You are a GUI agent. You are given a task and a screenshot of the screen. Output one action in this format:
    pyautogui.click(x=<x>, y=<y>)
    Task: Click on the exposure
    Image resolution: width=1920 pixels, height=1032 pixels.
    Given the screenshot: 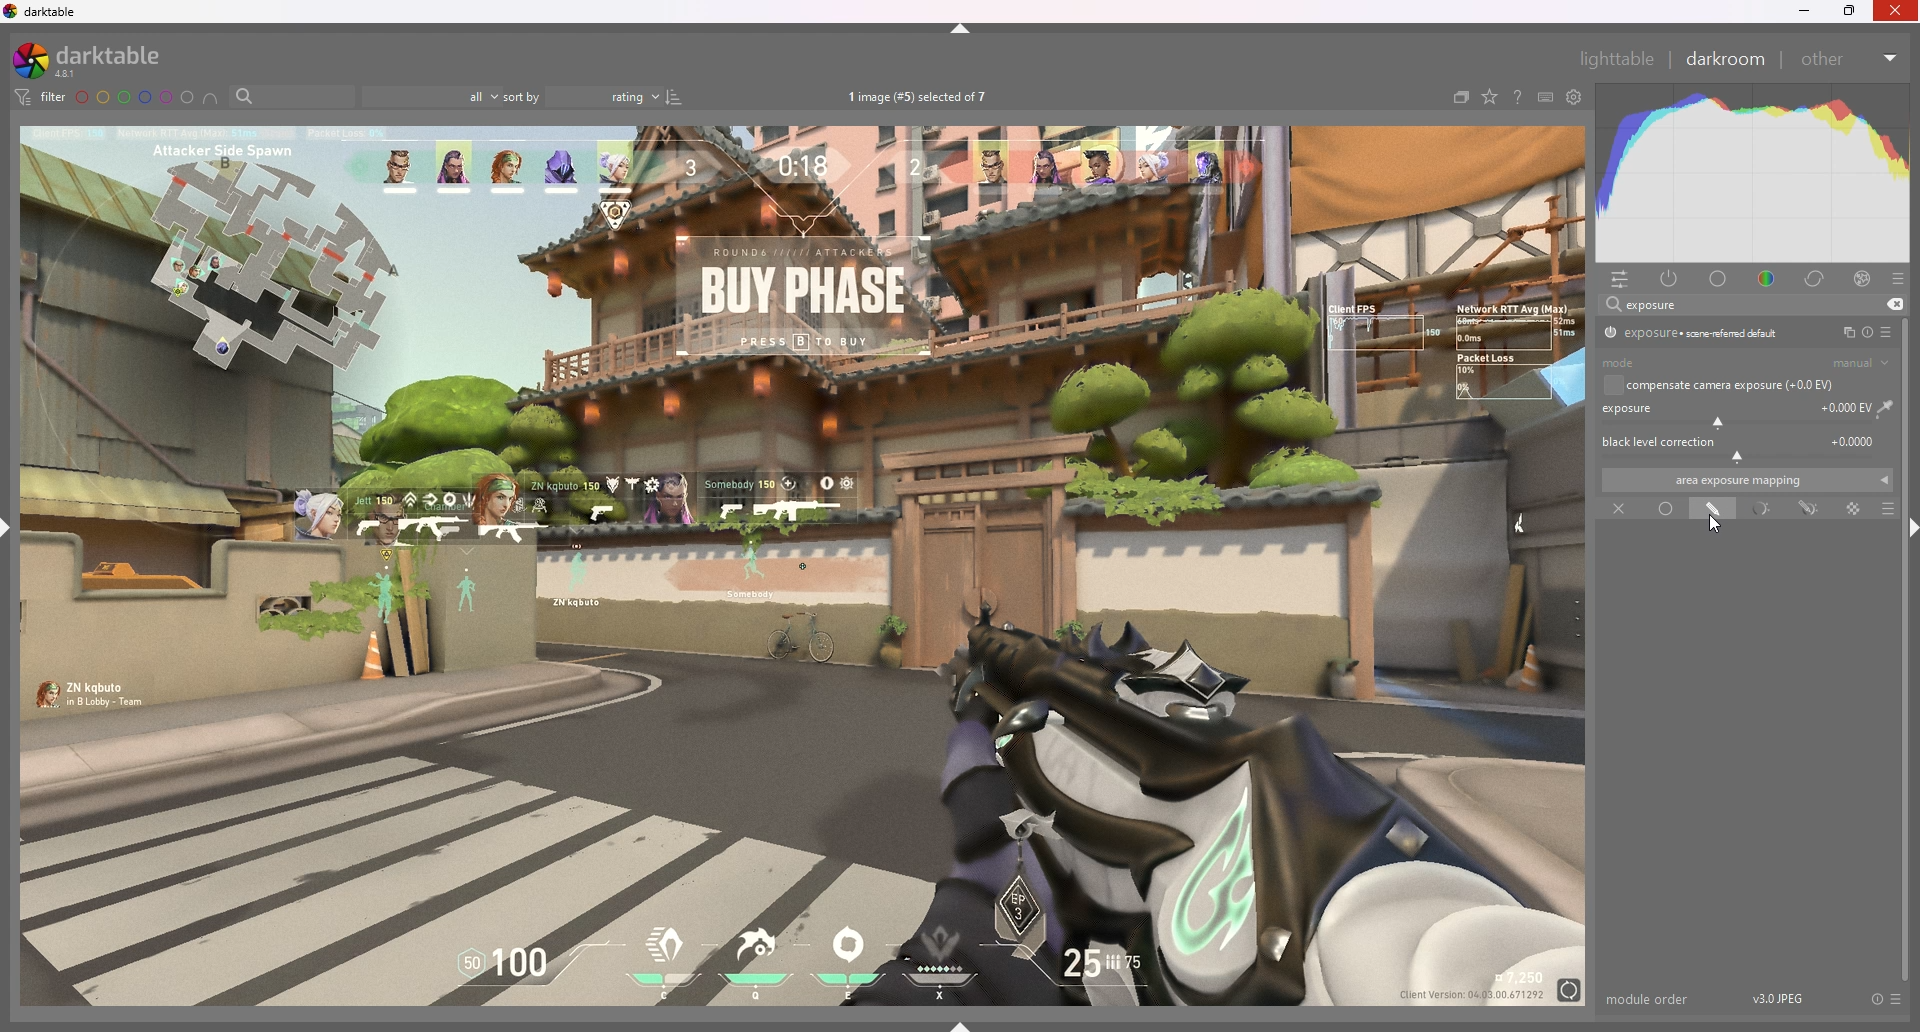 What is the action you would take?
    pyautogui.click(x=1652, y=304)
    